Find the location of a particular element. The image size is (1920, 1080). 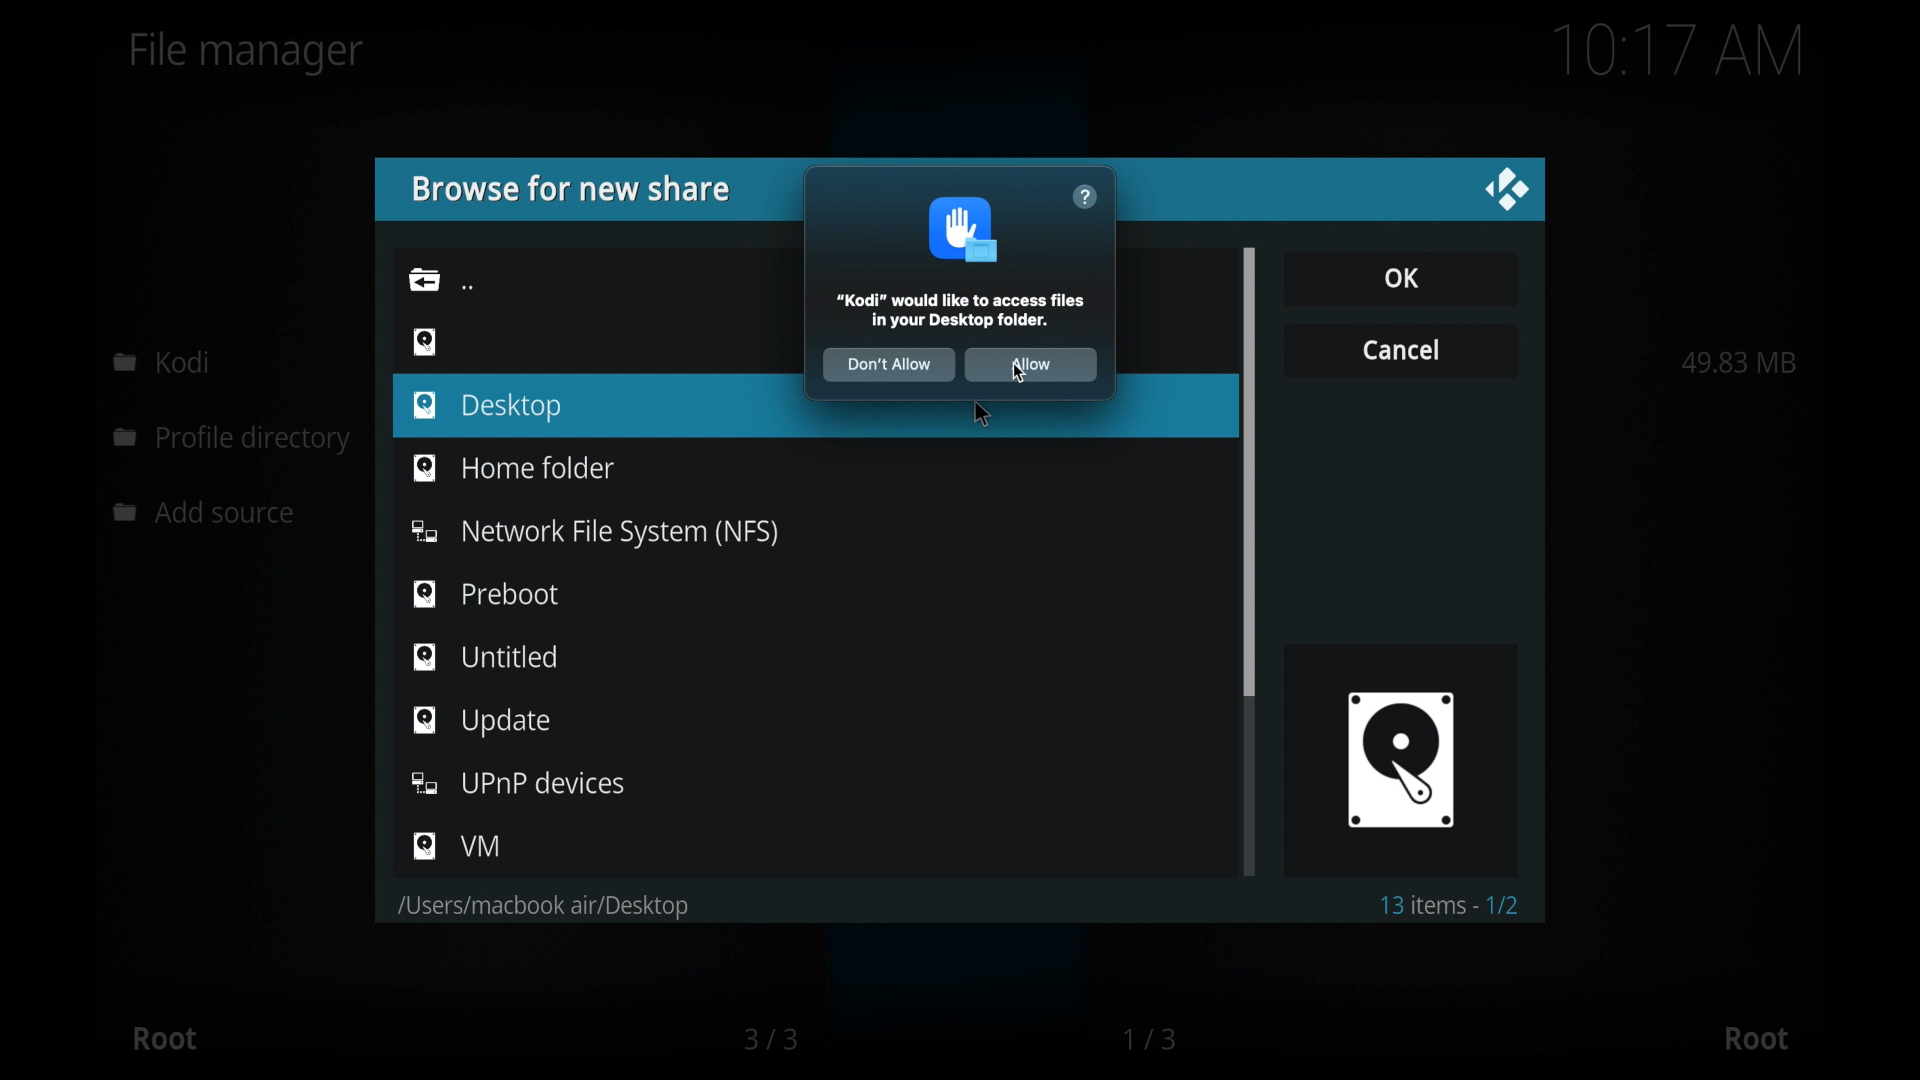

allow is located at coordinates (1032, 365).